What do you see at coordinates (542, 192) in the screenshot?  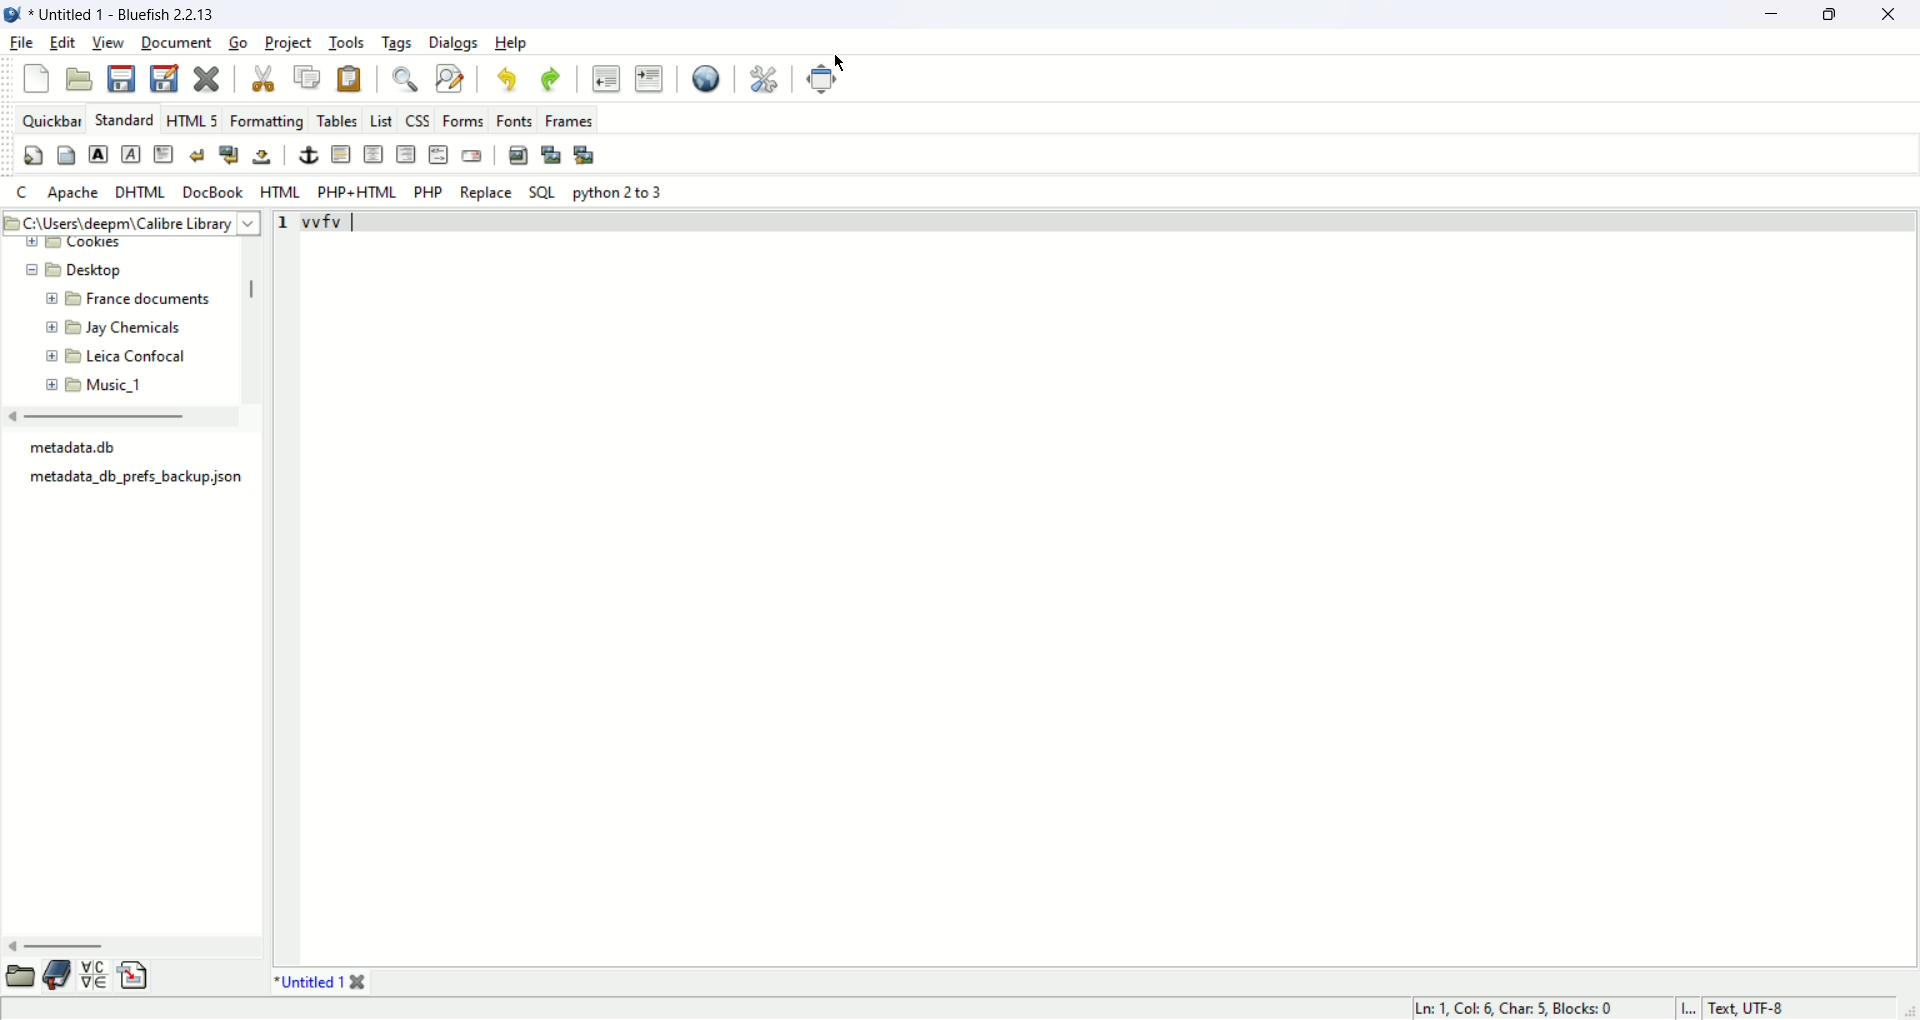 I see `SQL` at bounding box center [542, 192].